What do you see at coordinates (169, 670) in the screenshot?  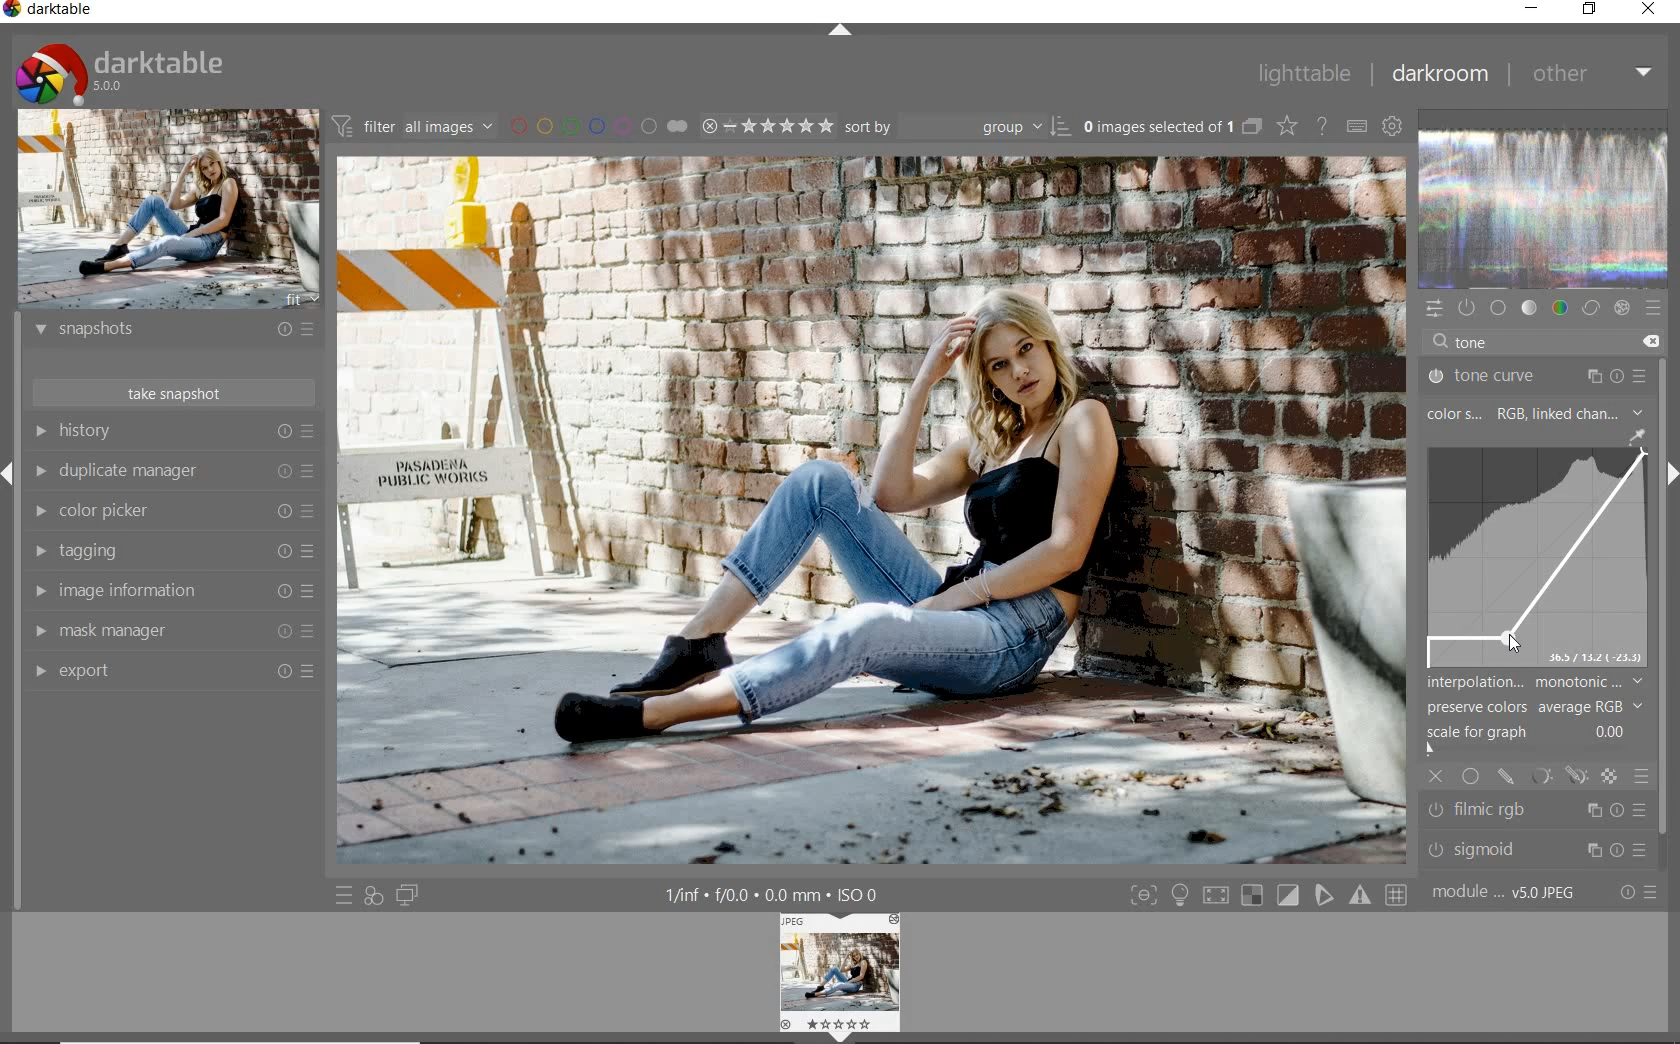 I see `export` at bounding box center [169, 670].